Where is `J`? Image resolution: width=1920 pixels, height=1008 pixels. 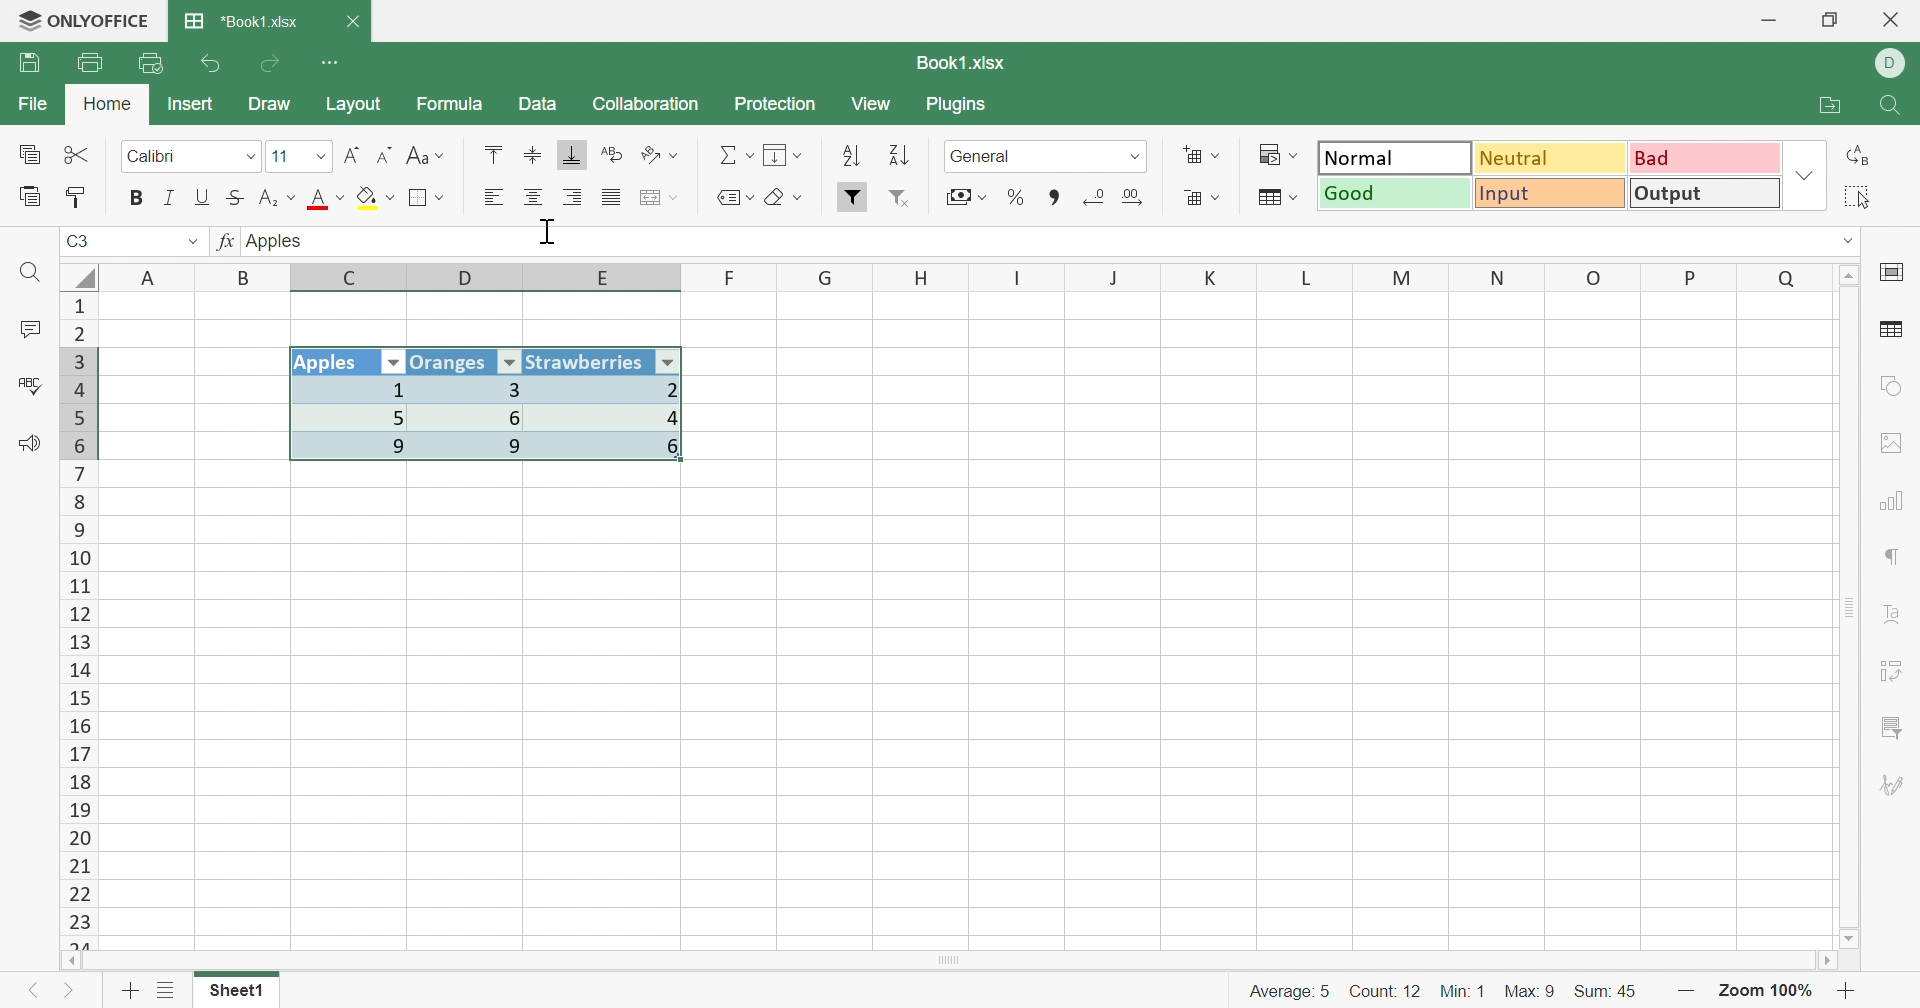 J is located at coordinates (1116, 278).